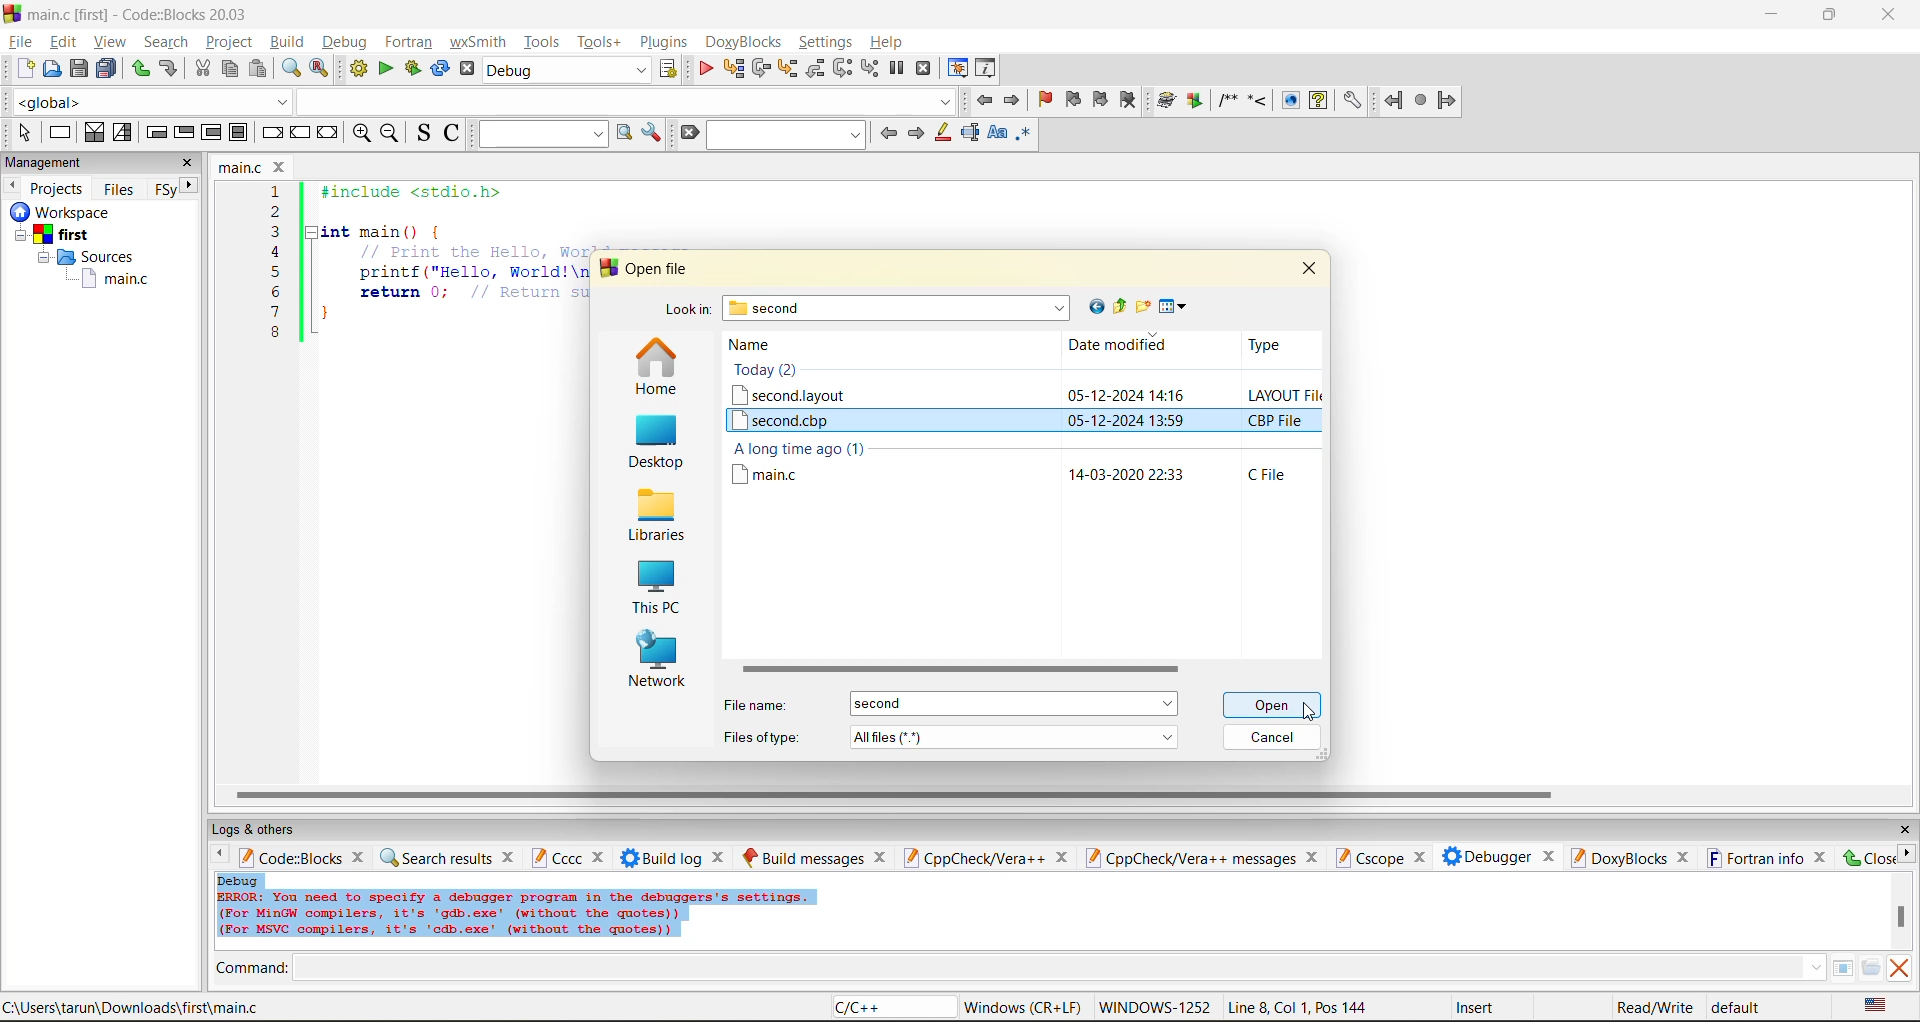 Image resolution: width=1920 pixels, height=1022 pixels. Describe the element at coordinates (409, 42) in the screenshot. I see `fortran` at that location.